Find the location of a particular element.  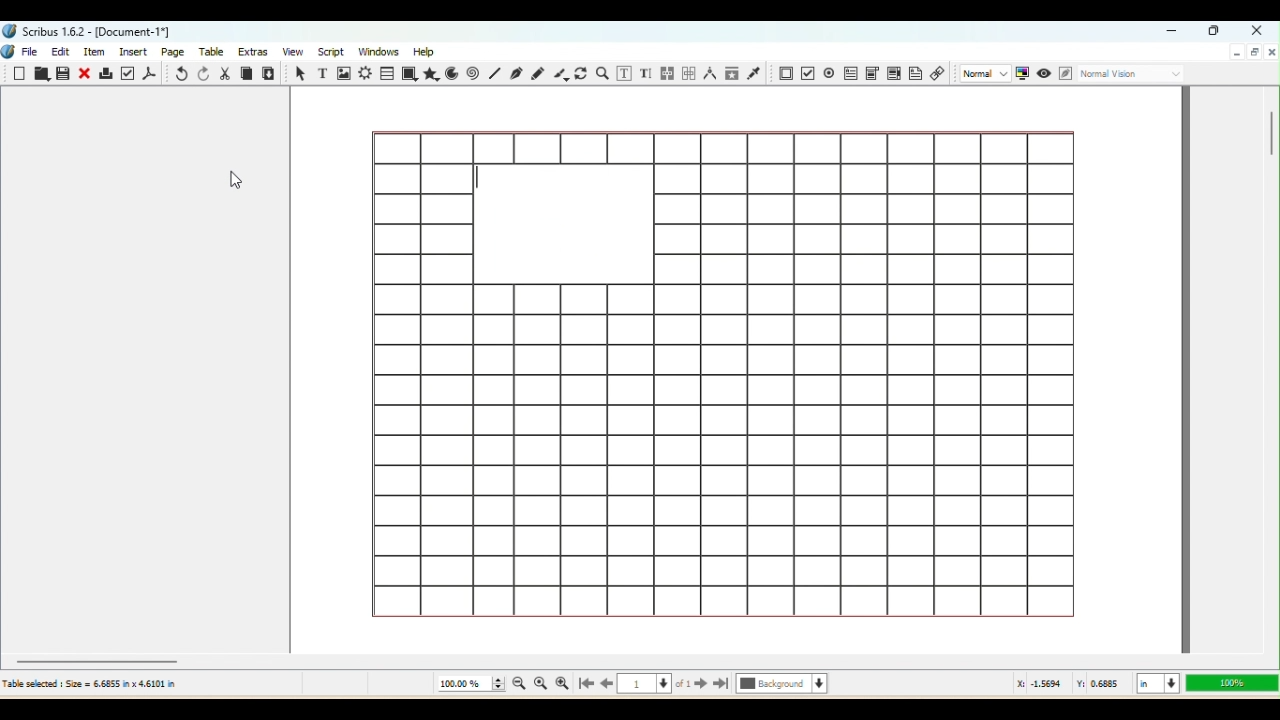

Eye dropper is located at coordinates (756, 74).